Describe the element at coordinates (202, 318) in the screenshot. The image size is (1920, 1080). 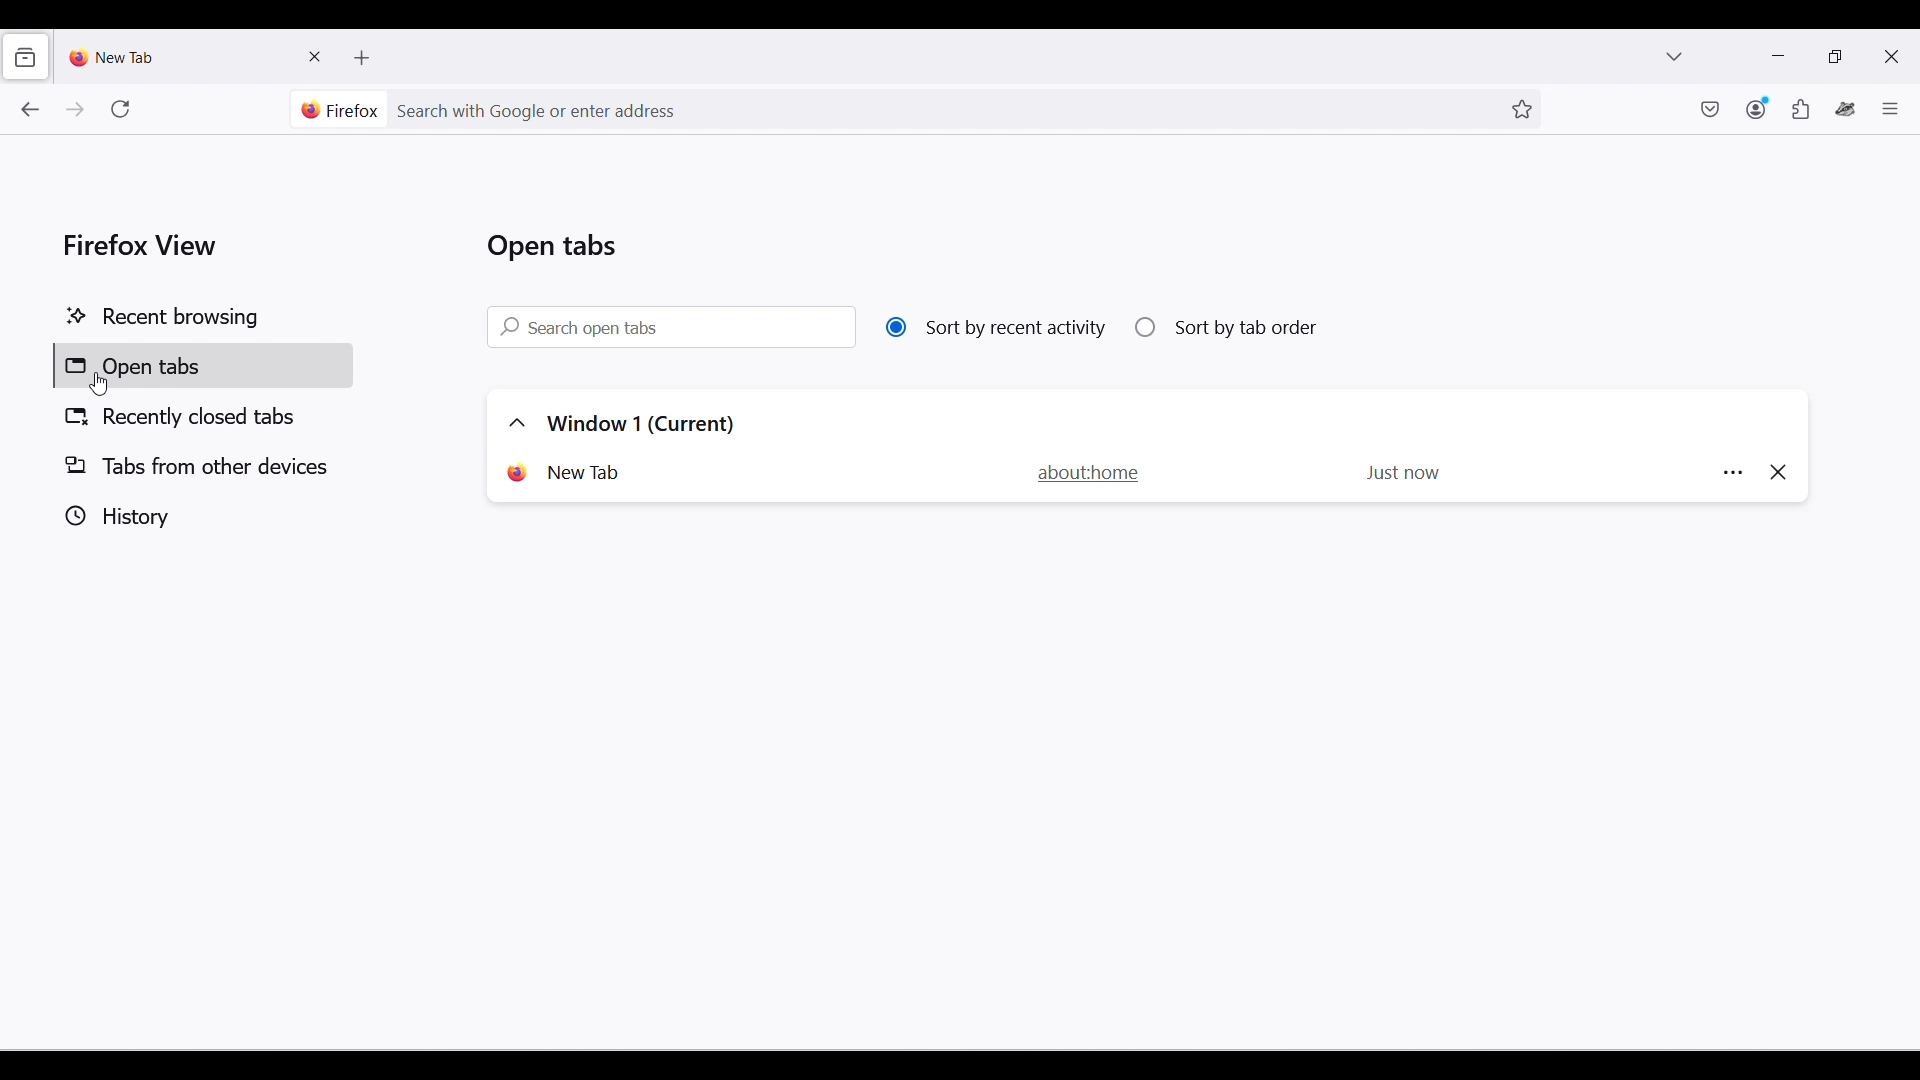
I see `Recent browsing` at that location.